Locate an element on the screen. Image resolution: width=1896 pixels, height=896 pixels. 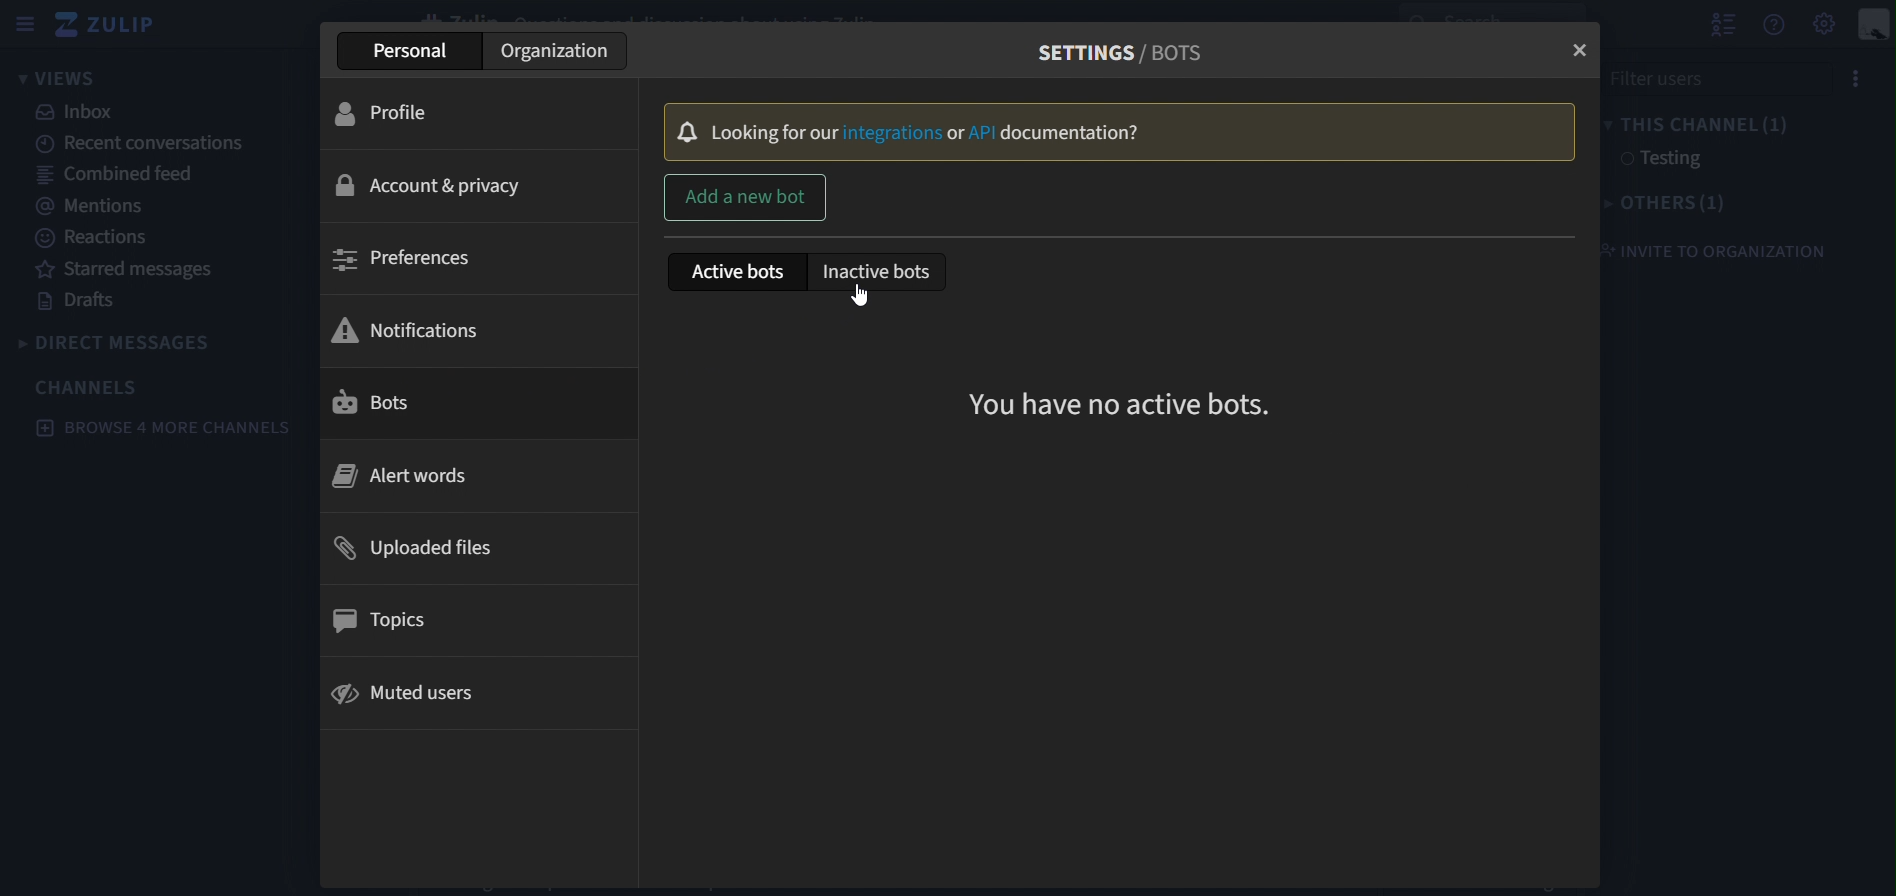
mentions is located at coordinates (88, 205).